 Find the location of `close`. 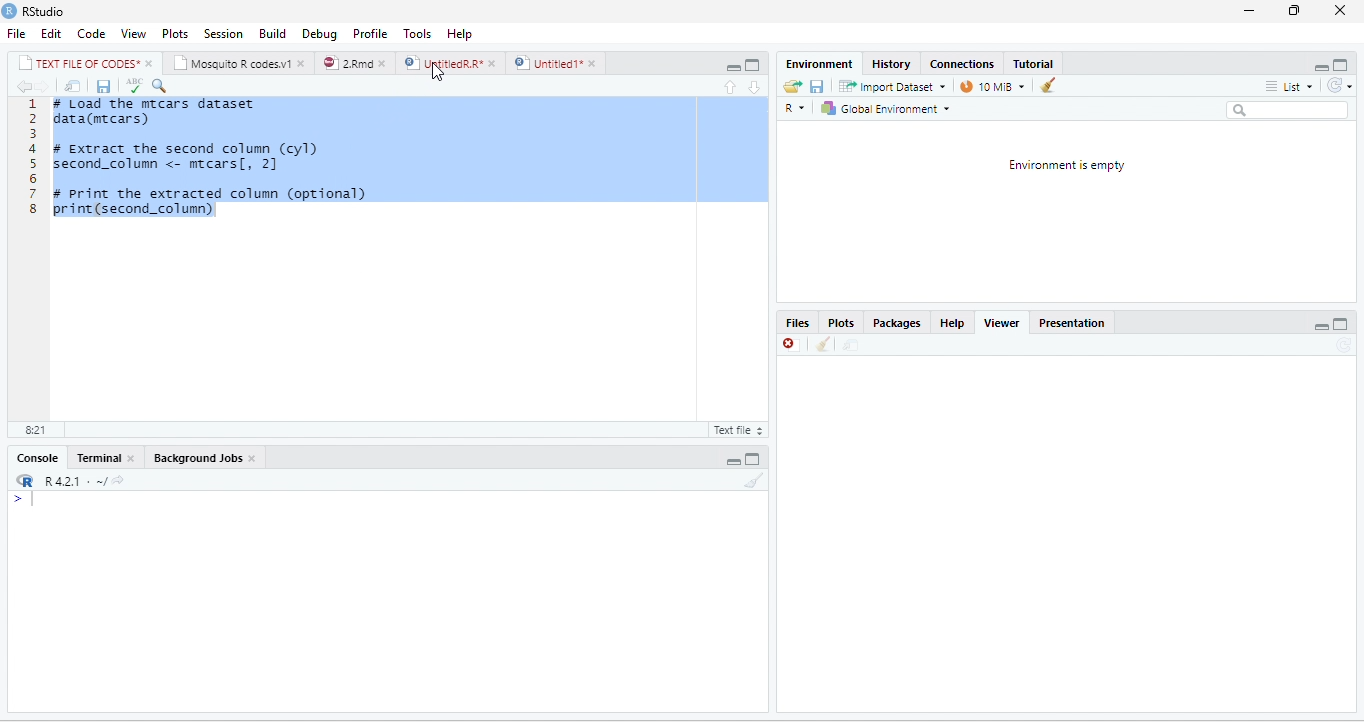

close is located at coordinates (492, 62).